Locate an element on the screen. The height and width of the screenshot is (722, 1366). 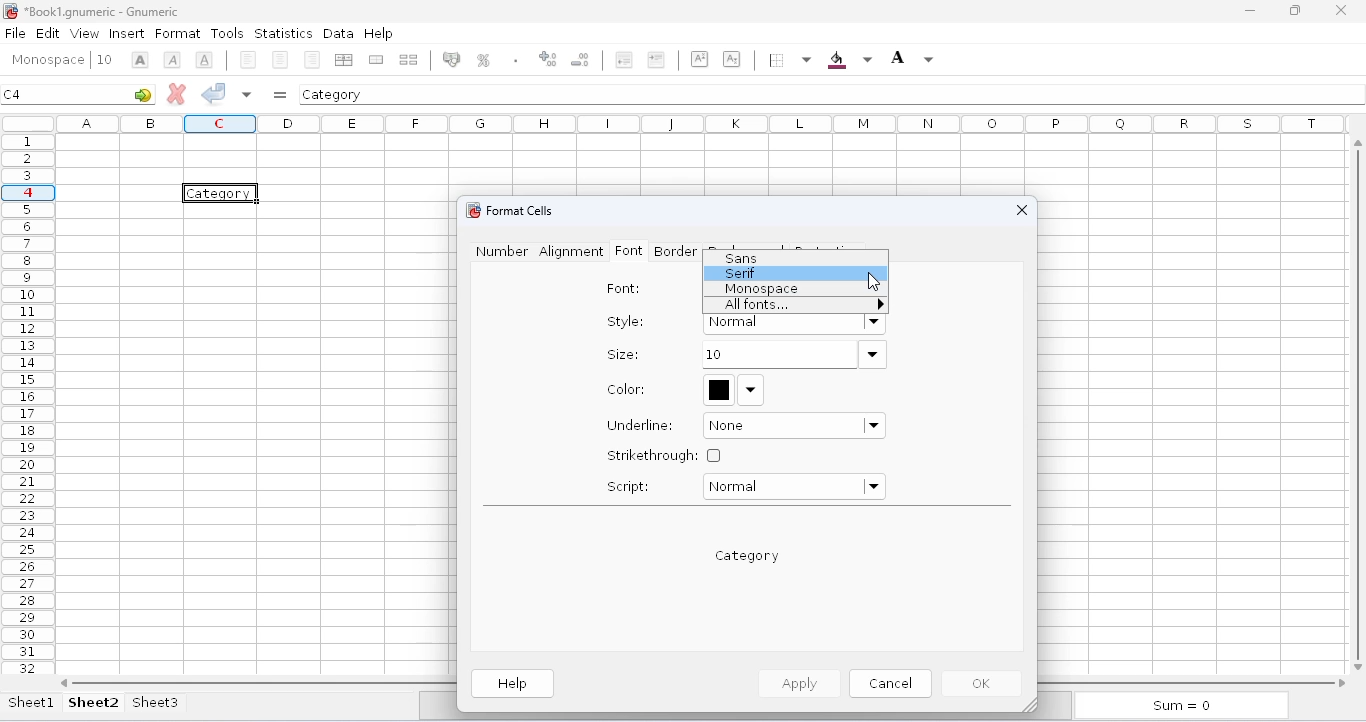
help is located at coordinates (514, 684).